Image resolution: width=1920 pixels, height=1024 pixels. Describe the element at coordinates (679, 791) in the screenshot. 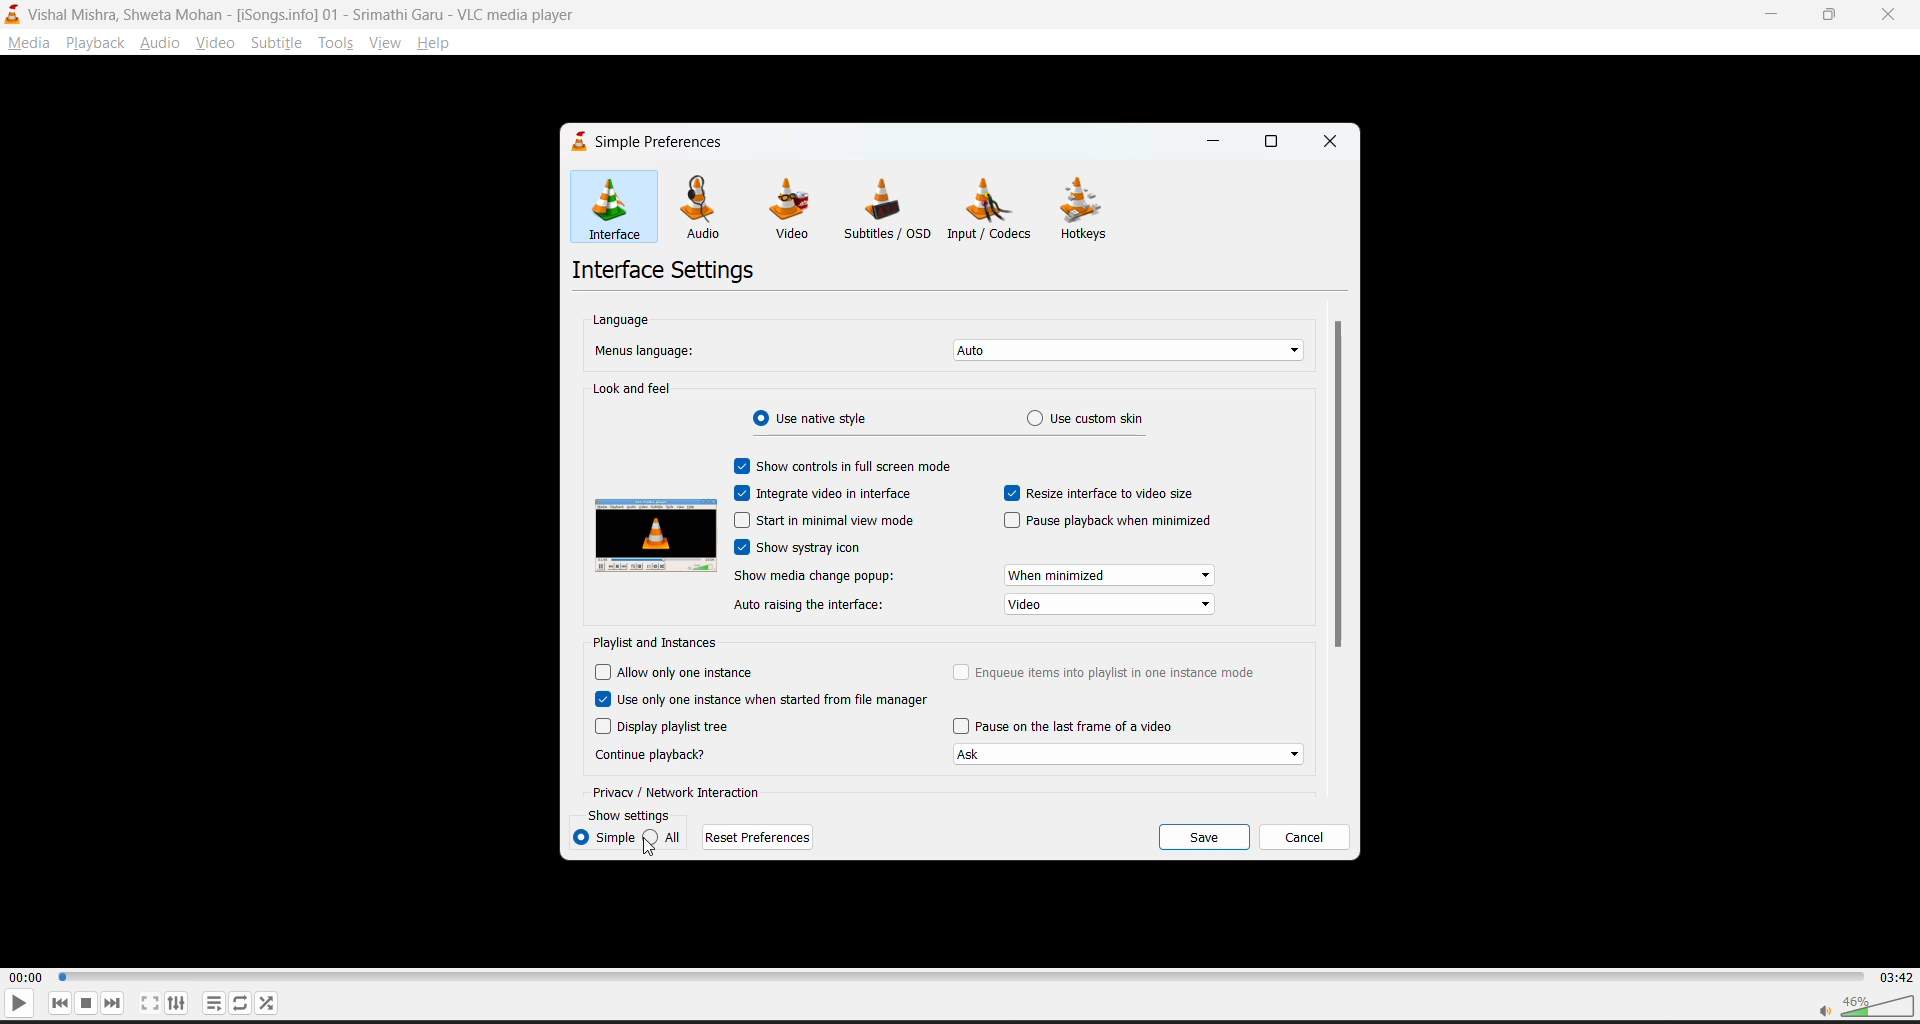

I see `privacy/network interaction` at that location.